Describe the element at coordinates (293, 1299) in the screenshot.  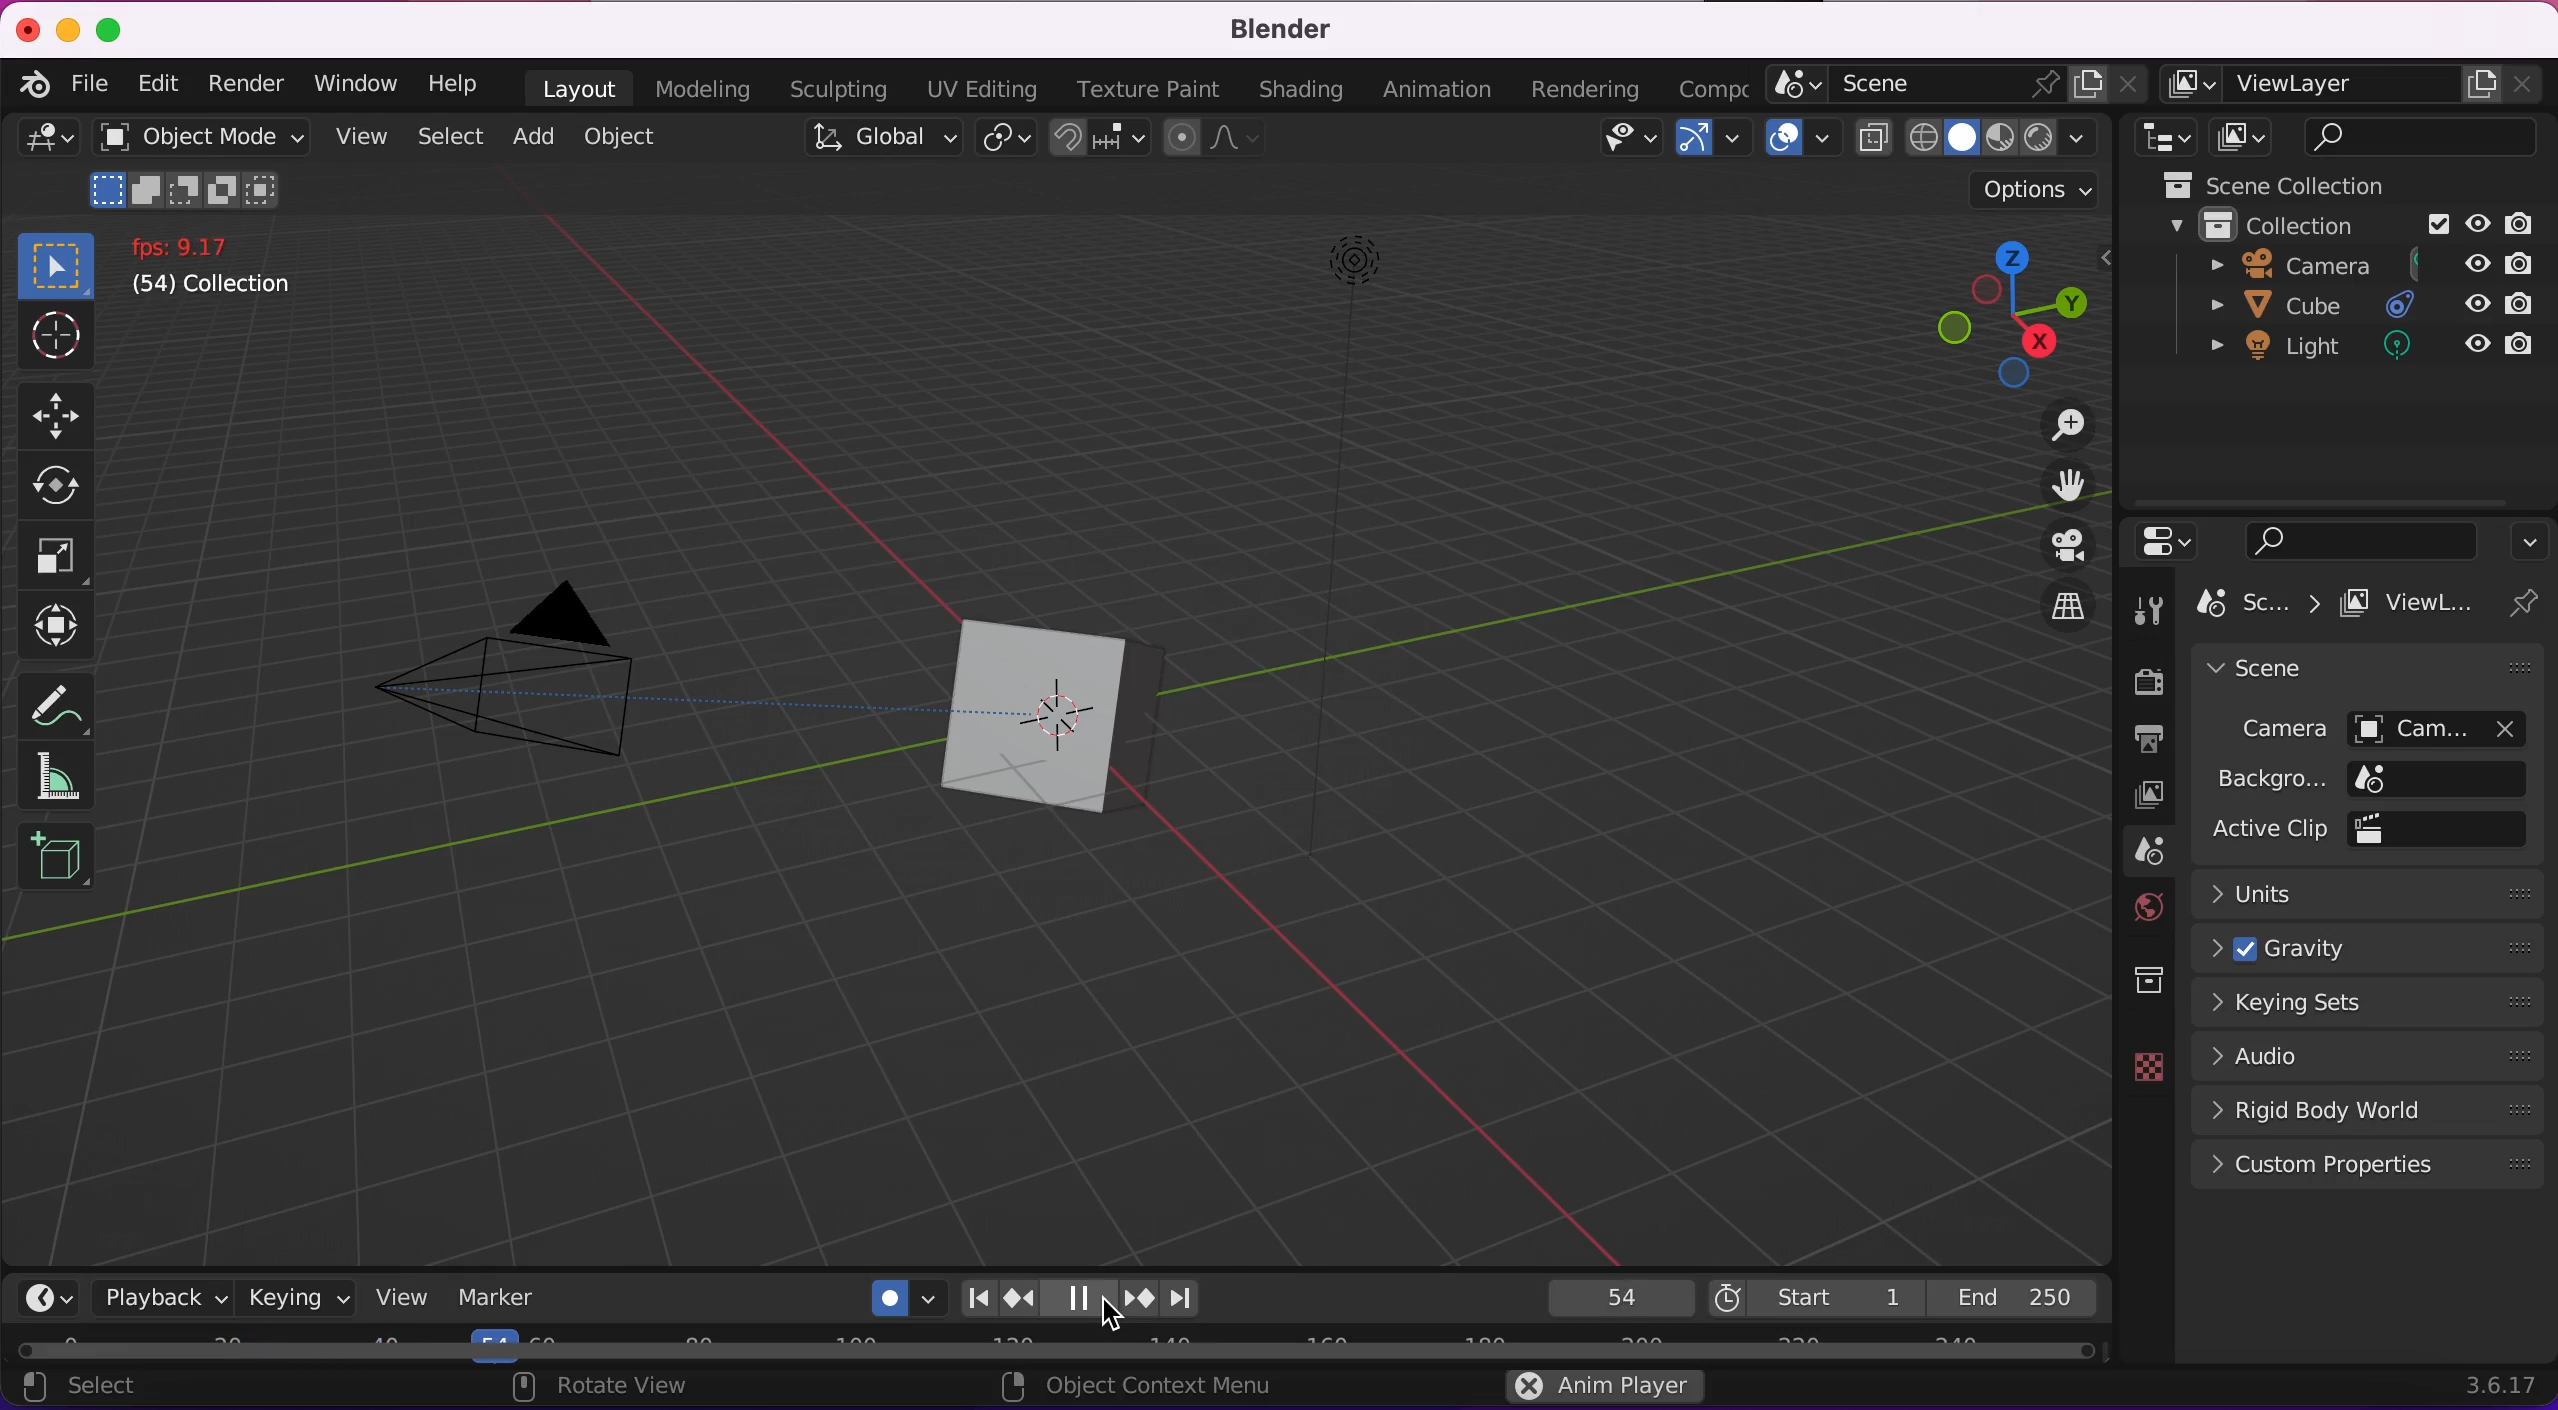
I see `keying` at that location.